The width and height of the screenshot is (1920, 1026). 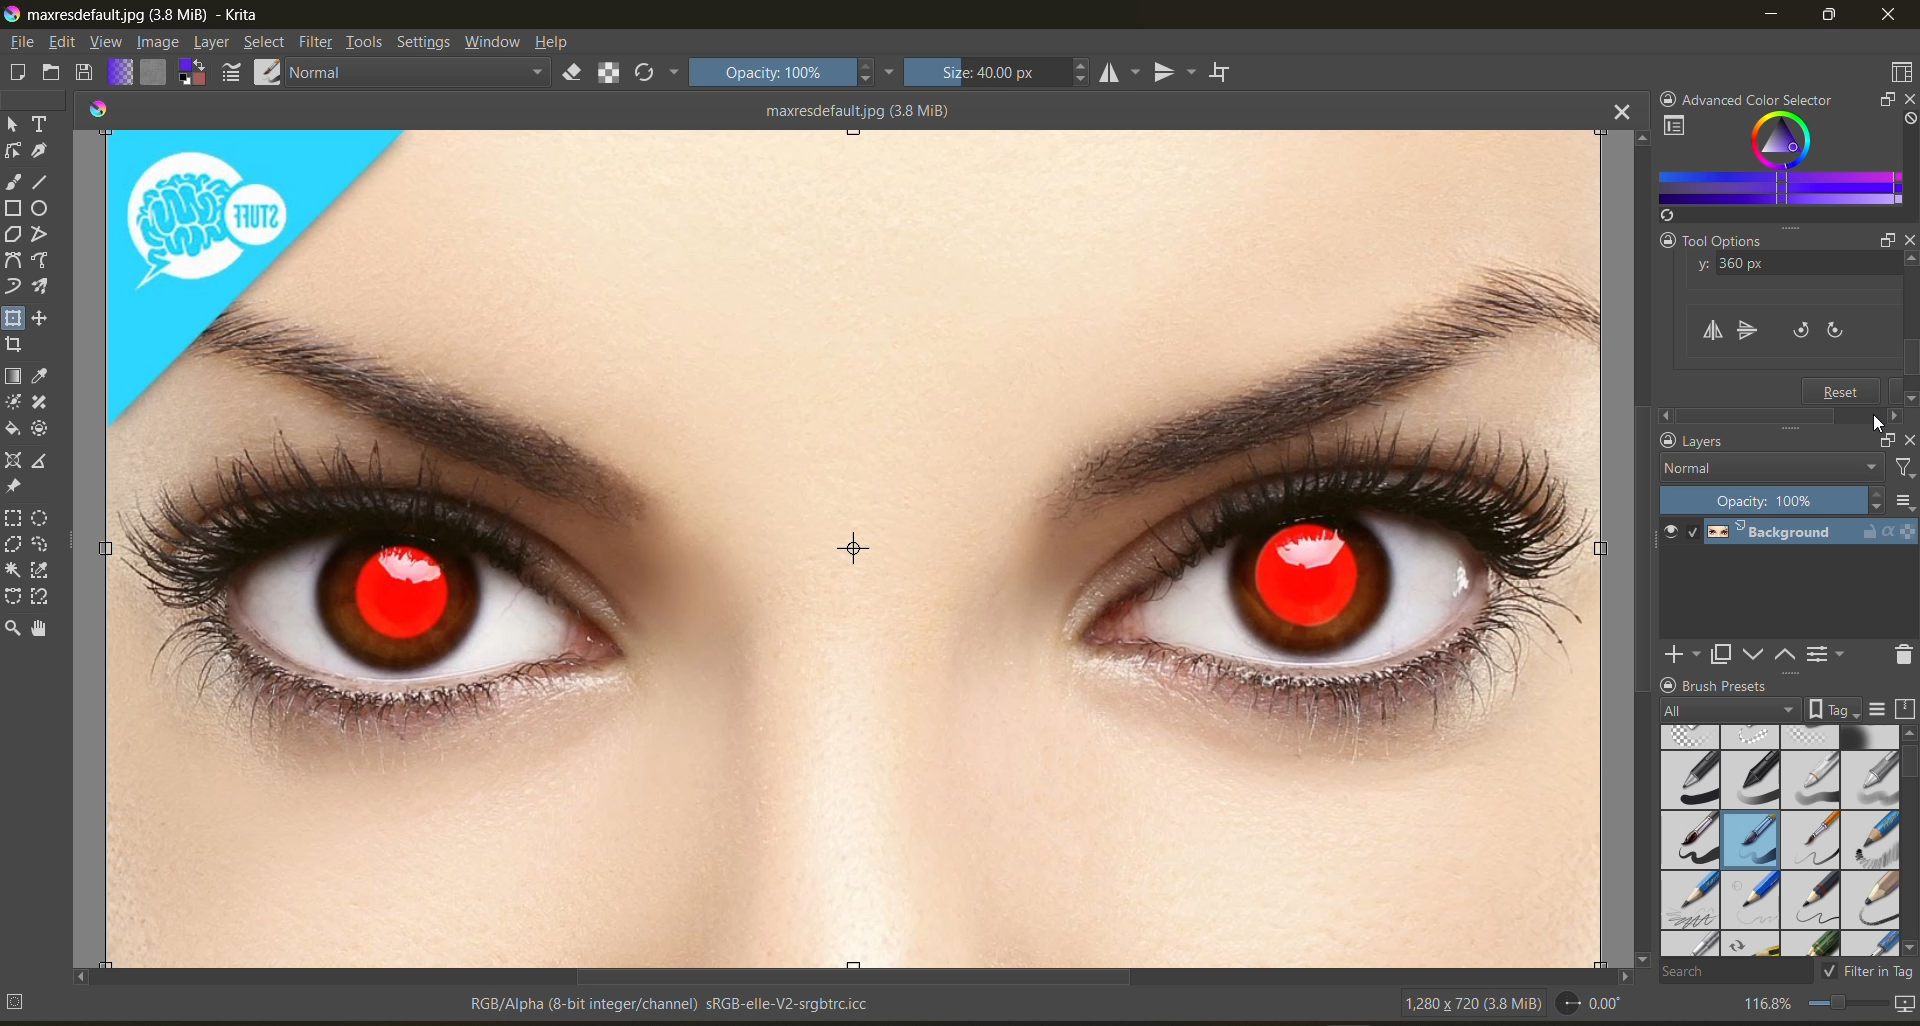 What do you see at coordinates (557, 43) in the screenshot?
I see `help` at bounding box center [557, 43].